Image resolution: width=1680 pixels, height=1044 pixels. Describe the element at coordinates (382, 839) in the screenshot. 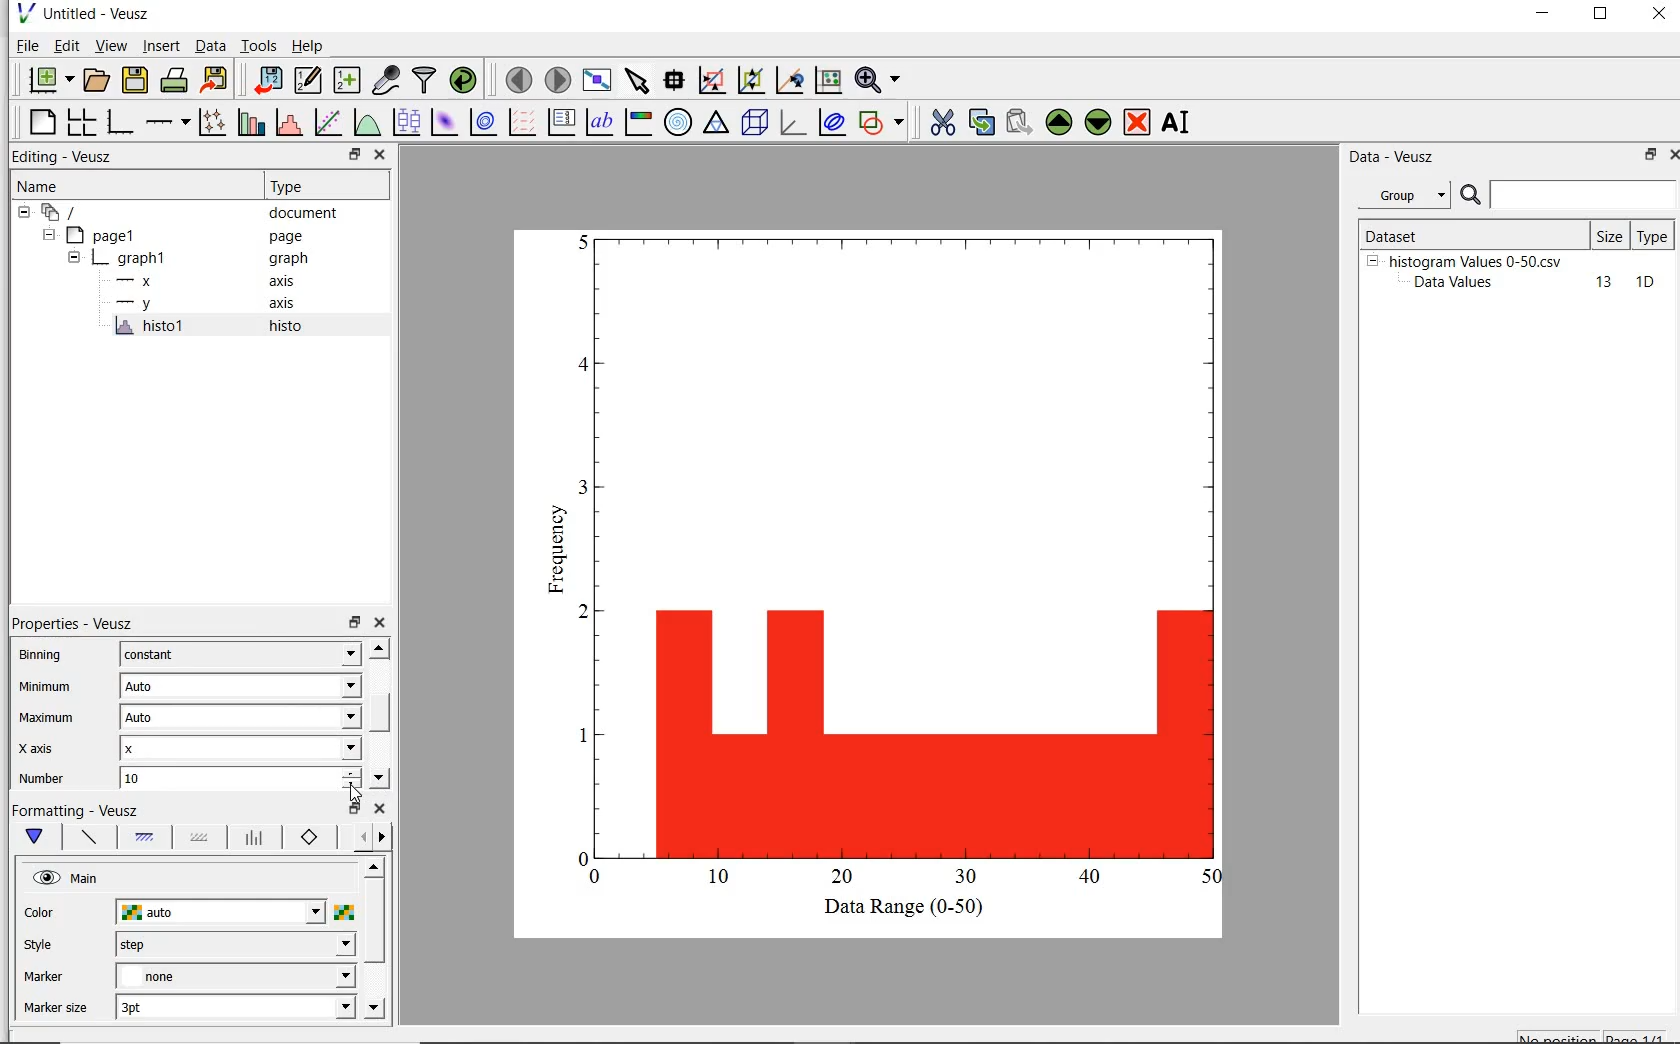

I see `next` at that location.